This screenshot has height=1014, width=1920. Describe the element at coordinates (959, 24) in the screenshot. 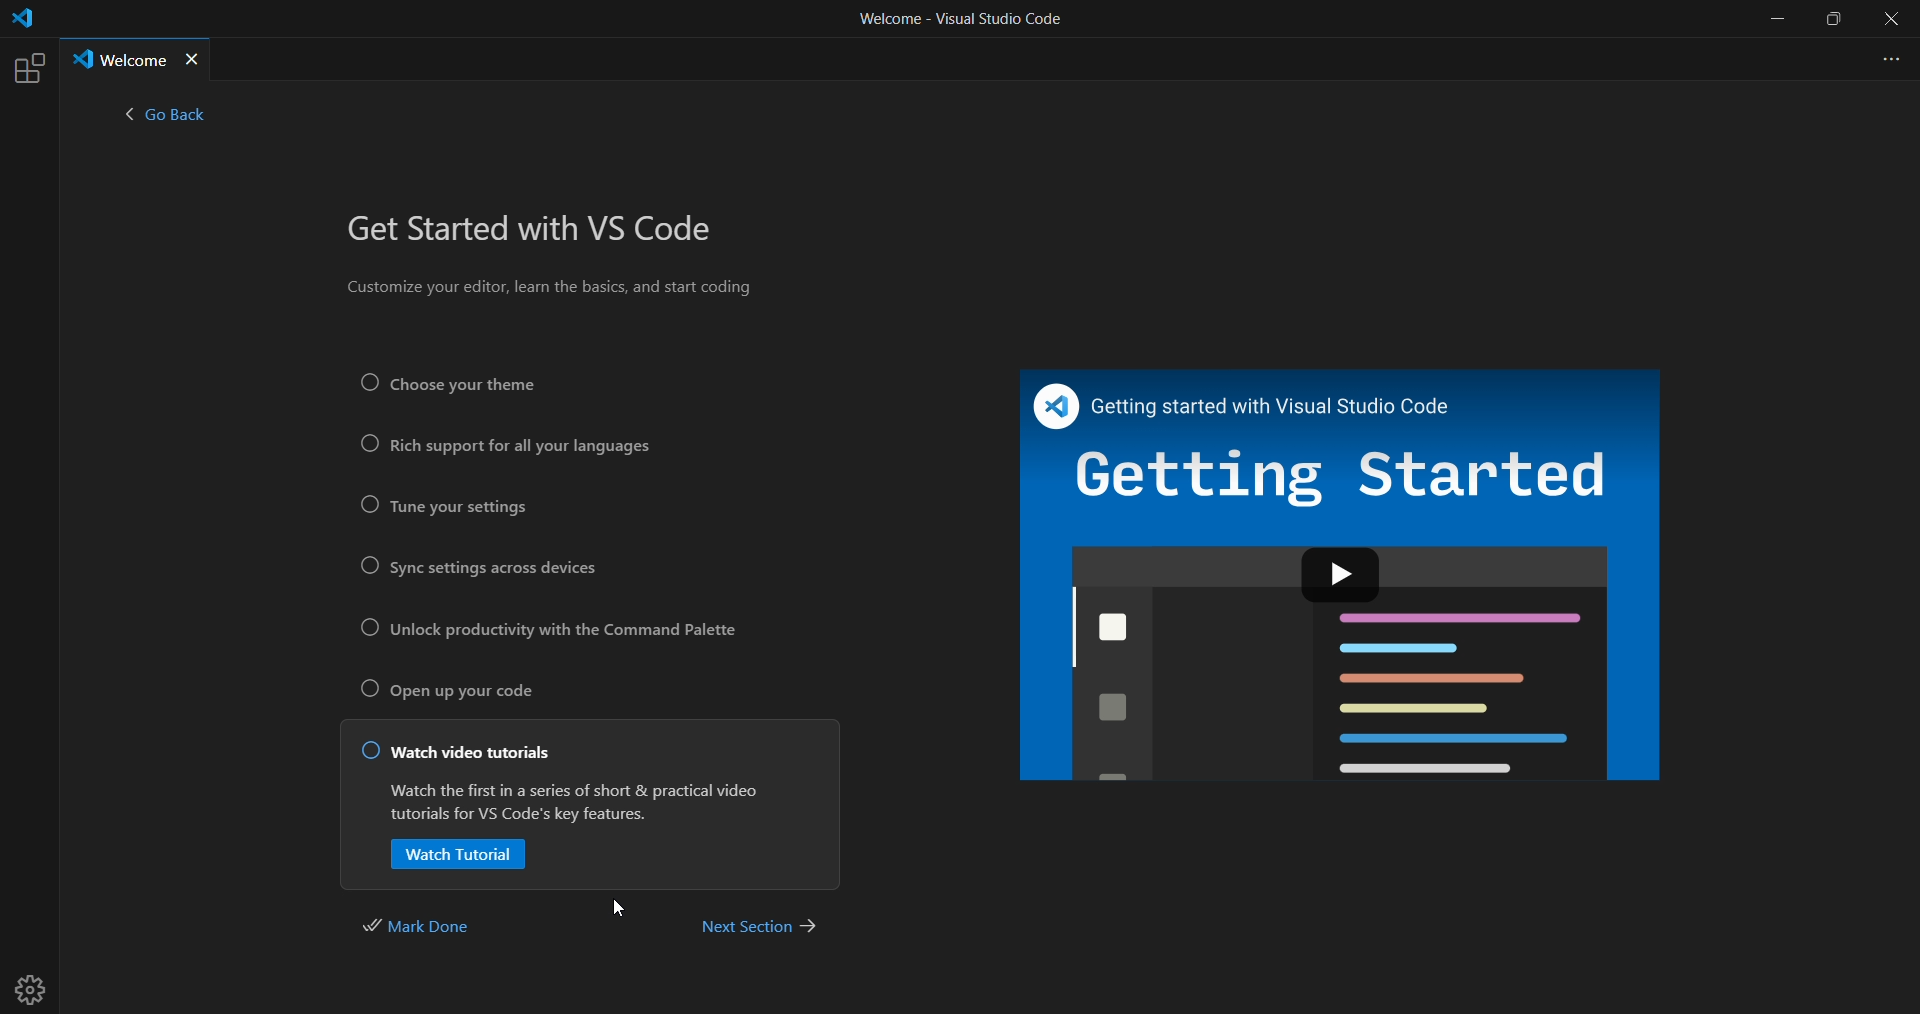

I see `Welcome - Visual Studio Code` at that location.